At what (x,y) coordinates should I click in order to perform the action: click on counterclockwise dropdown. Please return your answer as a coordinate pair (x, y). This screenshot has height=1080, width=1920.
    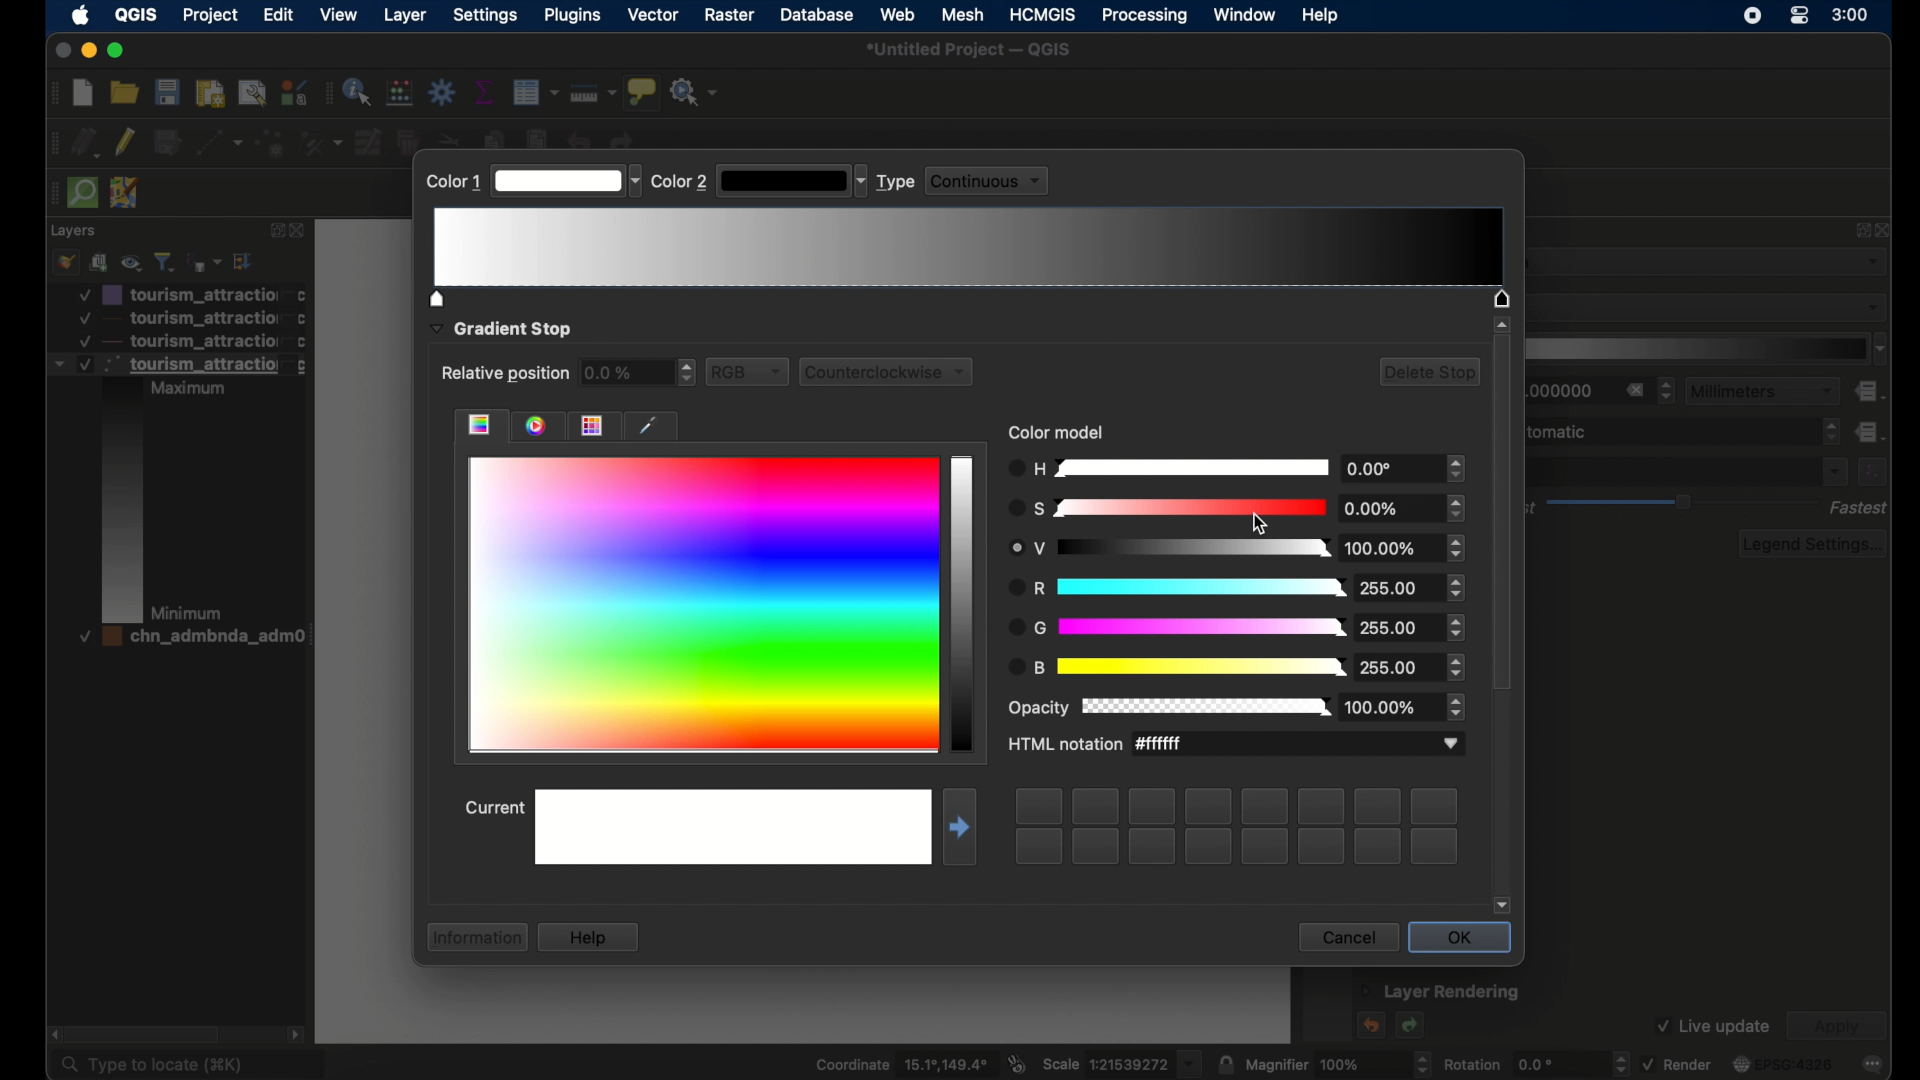
    Looking at the image, I should click on (893, 371).